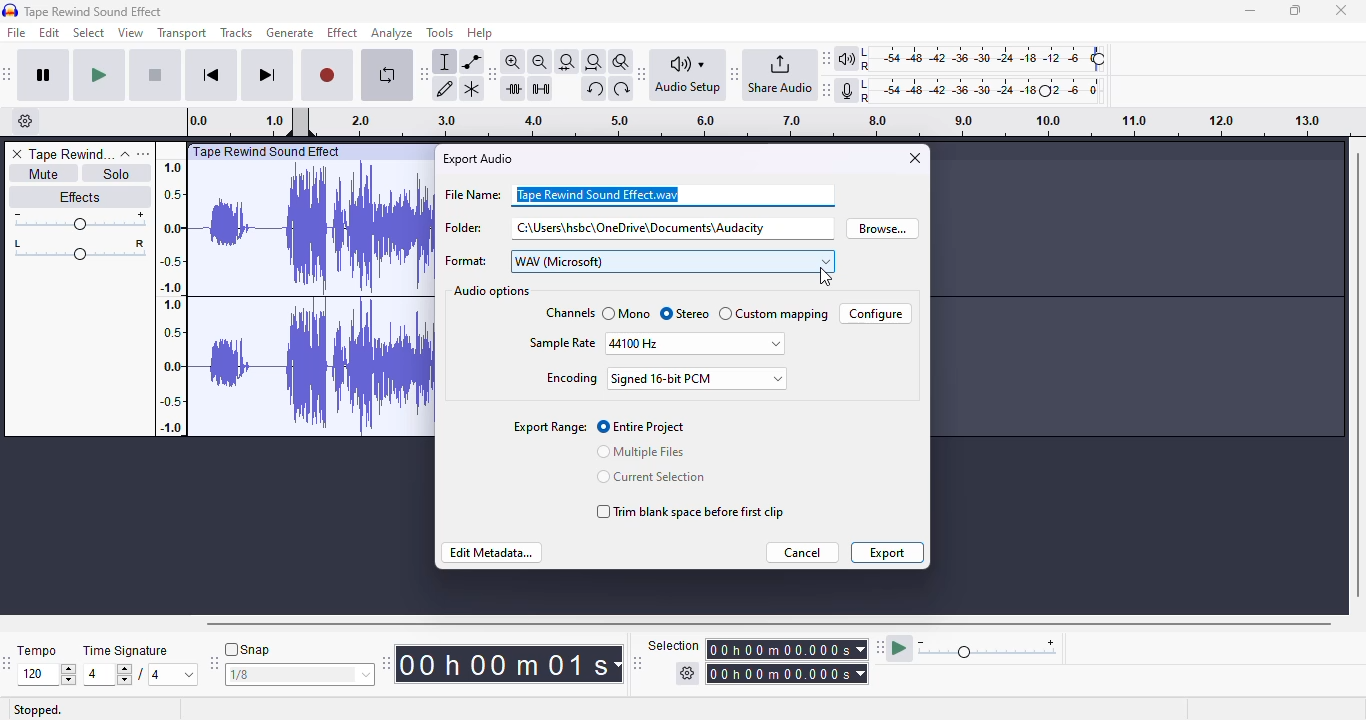 This screenshot has height=720, width=1366. Describe the element at coordinates (446, 88) in the screenshot. I see `draw tool` at that location.